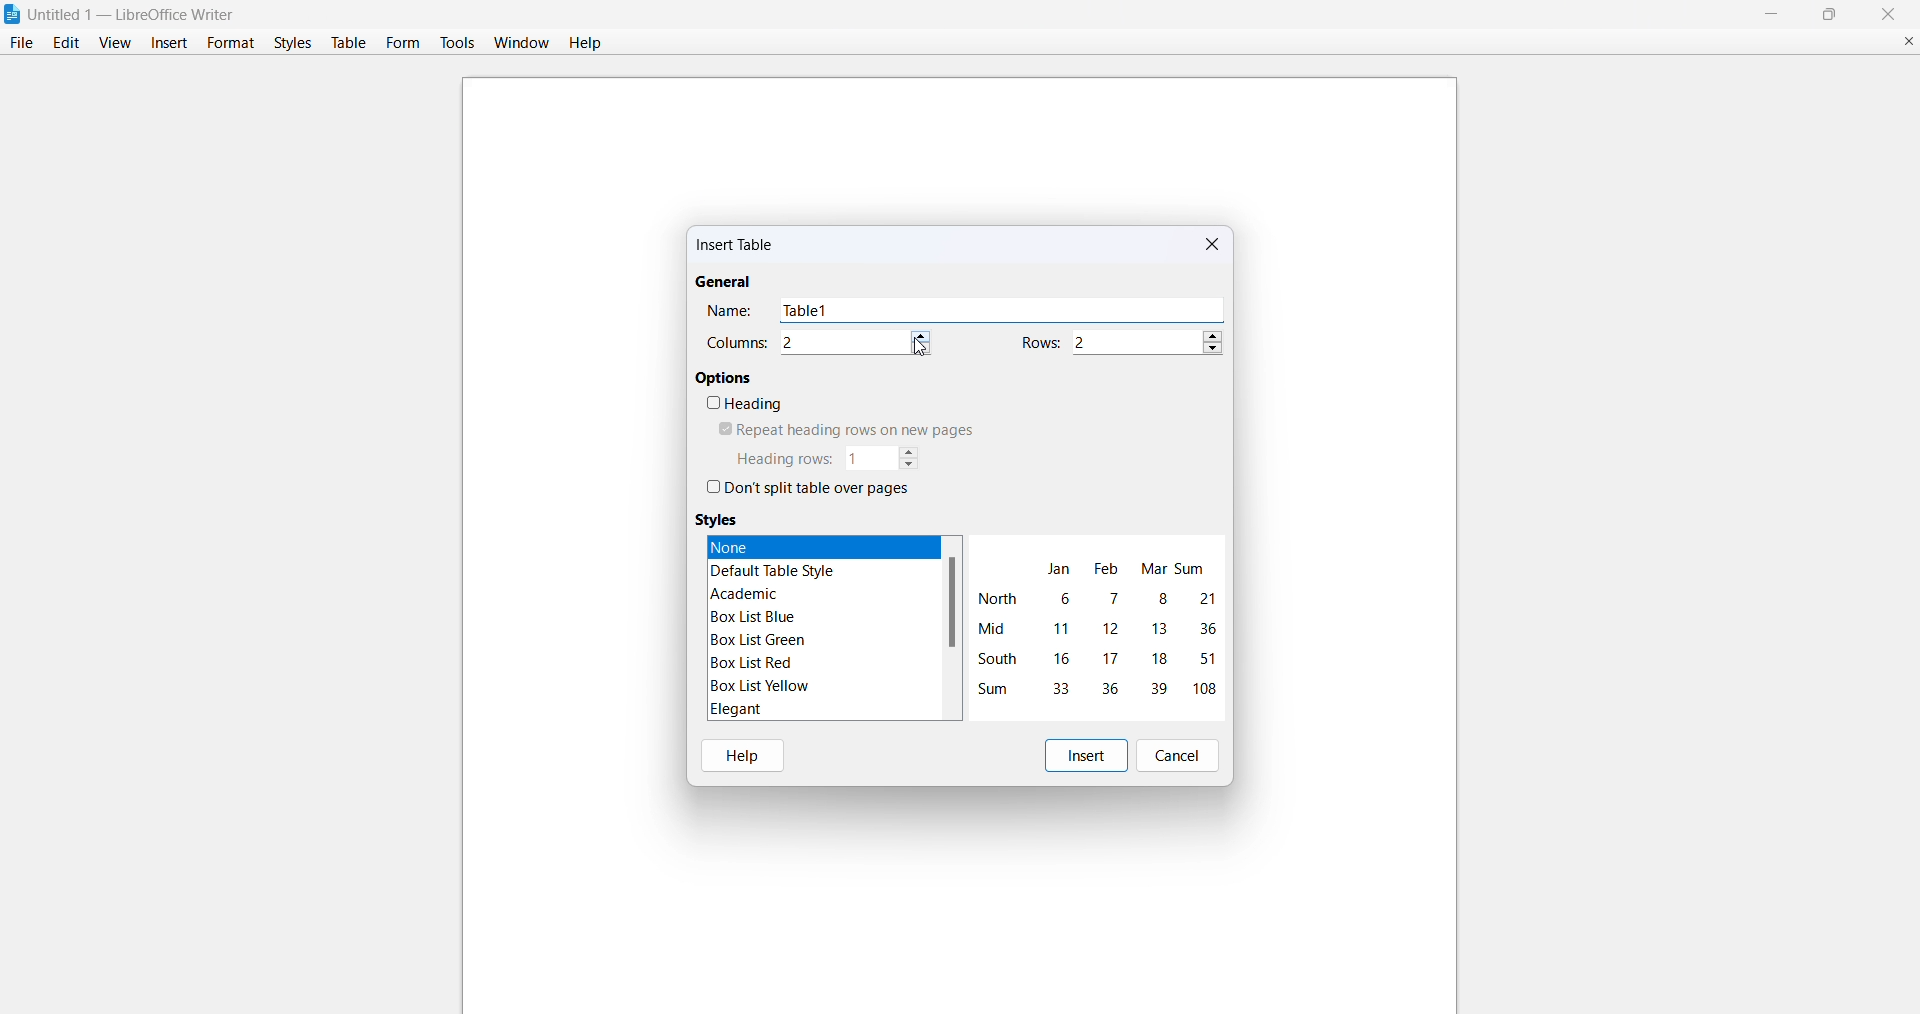 The height and width of the screenshot is (1014, 1920). Describe the element at coordinates (925, 332) in the screenshot. I see `increase column` at that location.